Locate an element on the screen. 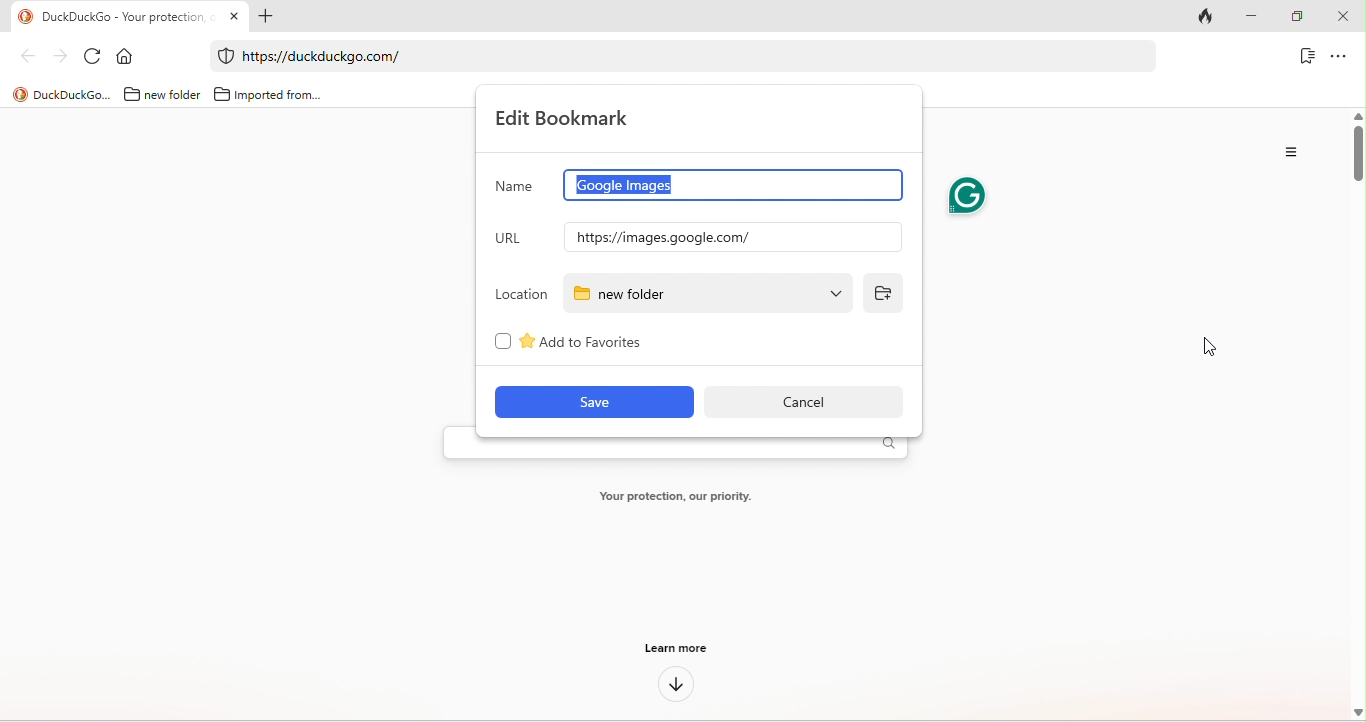 This screenshot has width=1366, height=722. name is located at coordinates (519, 186).